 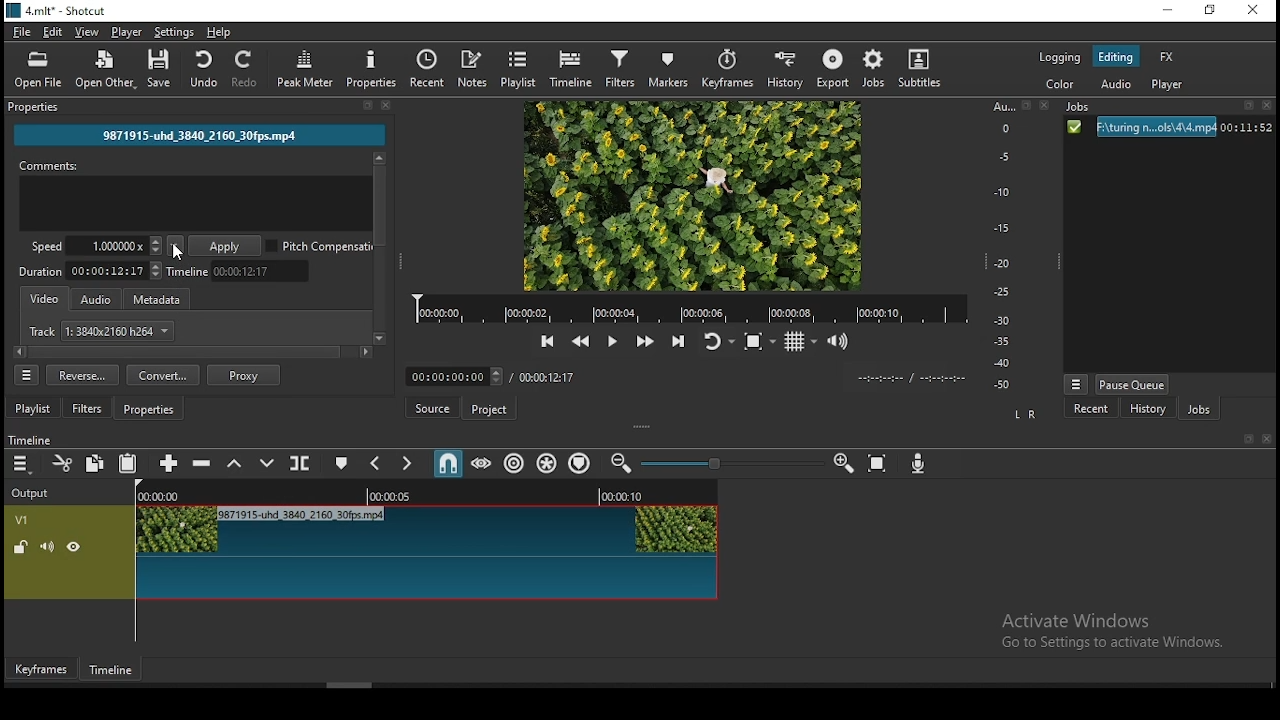 What do you see at coordinates (23, 33) in the screenshot?
I see `file` at bounding box center [23, 33].